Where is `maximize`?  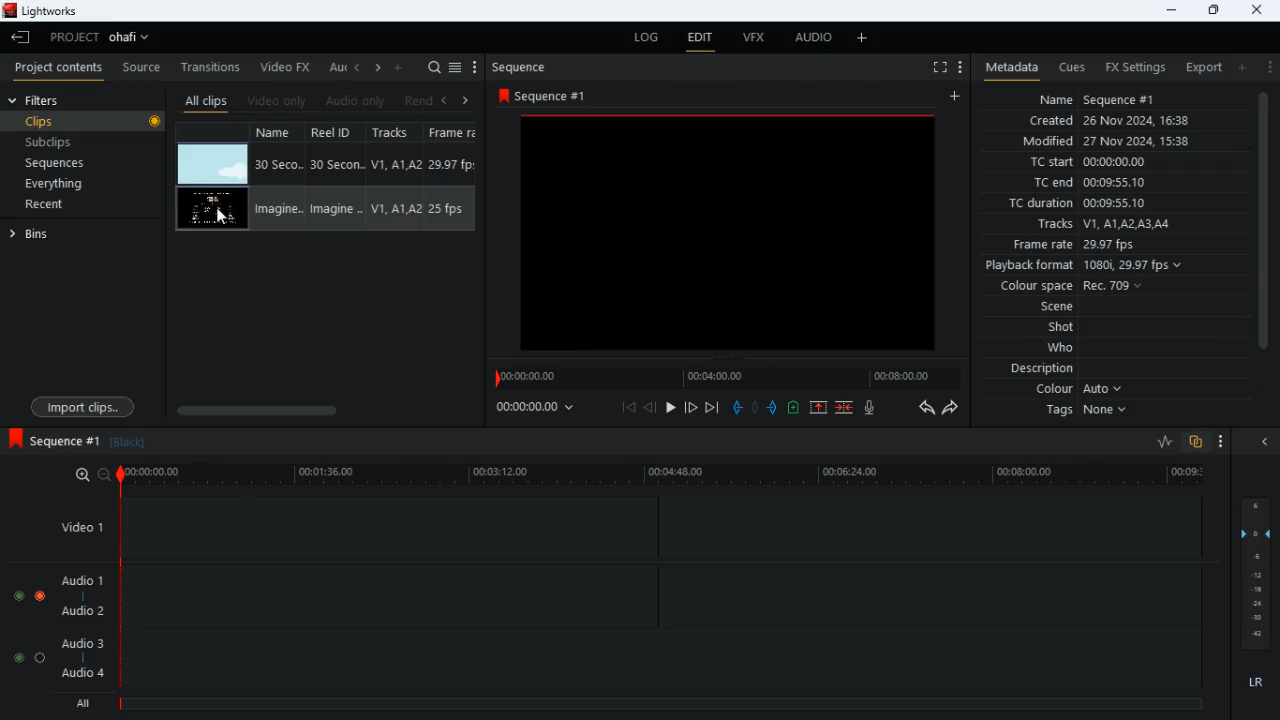
maximize is located at coordinates (1210, 12).